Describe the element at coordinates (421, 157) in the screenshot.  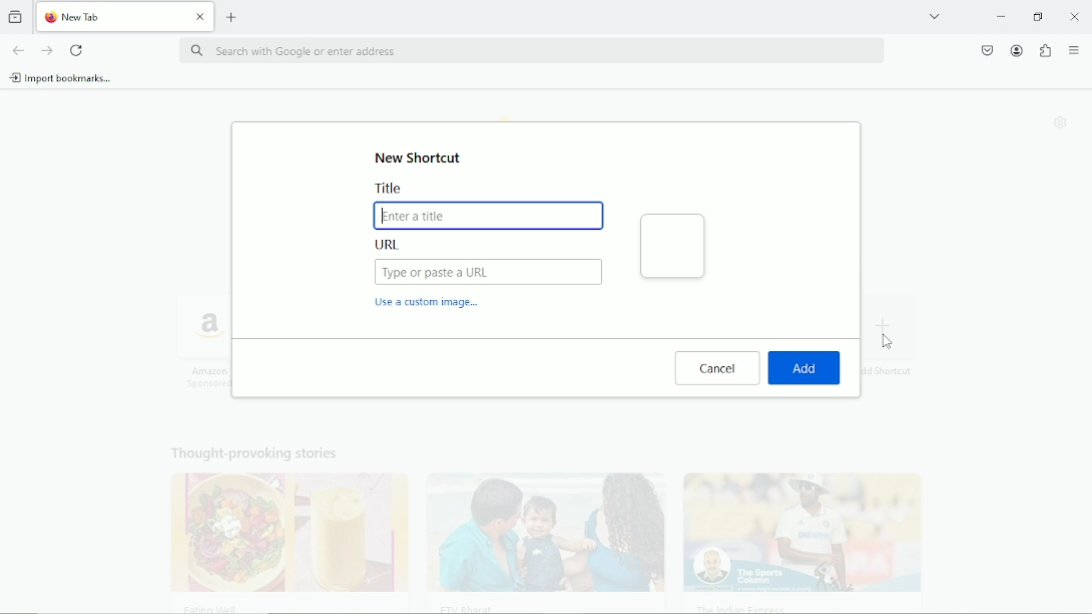
I see `New shortcut` at that location.